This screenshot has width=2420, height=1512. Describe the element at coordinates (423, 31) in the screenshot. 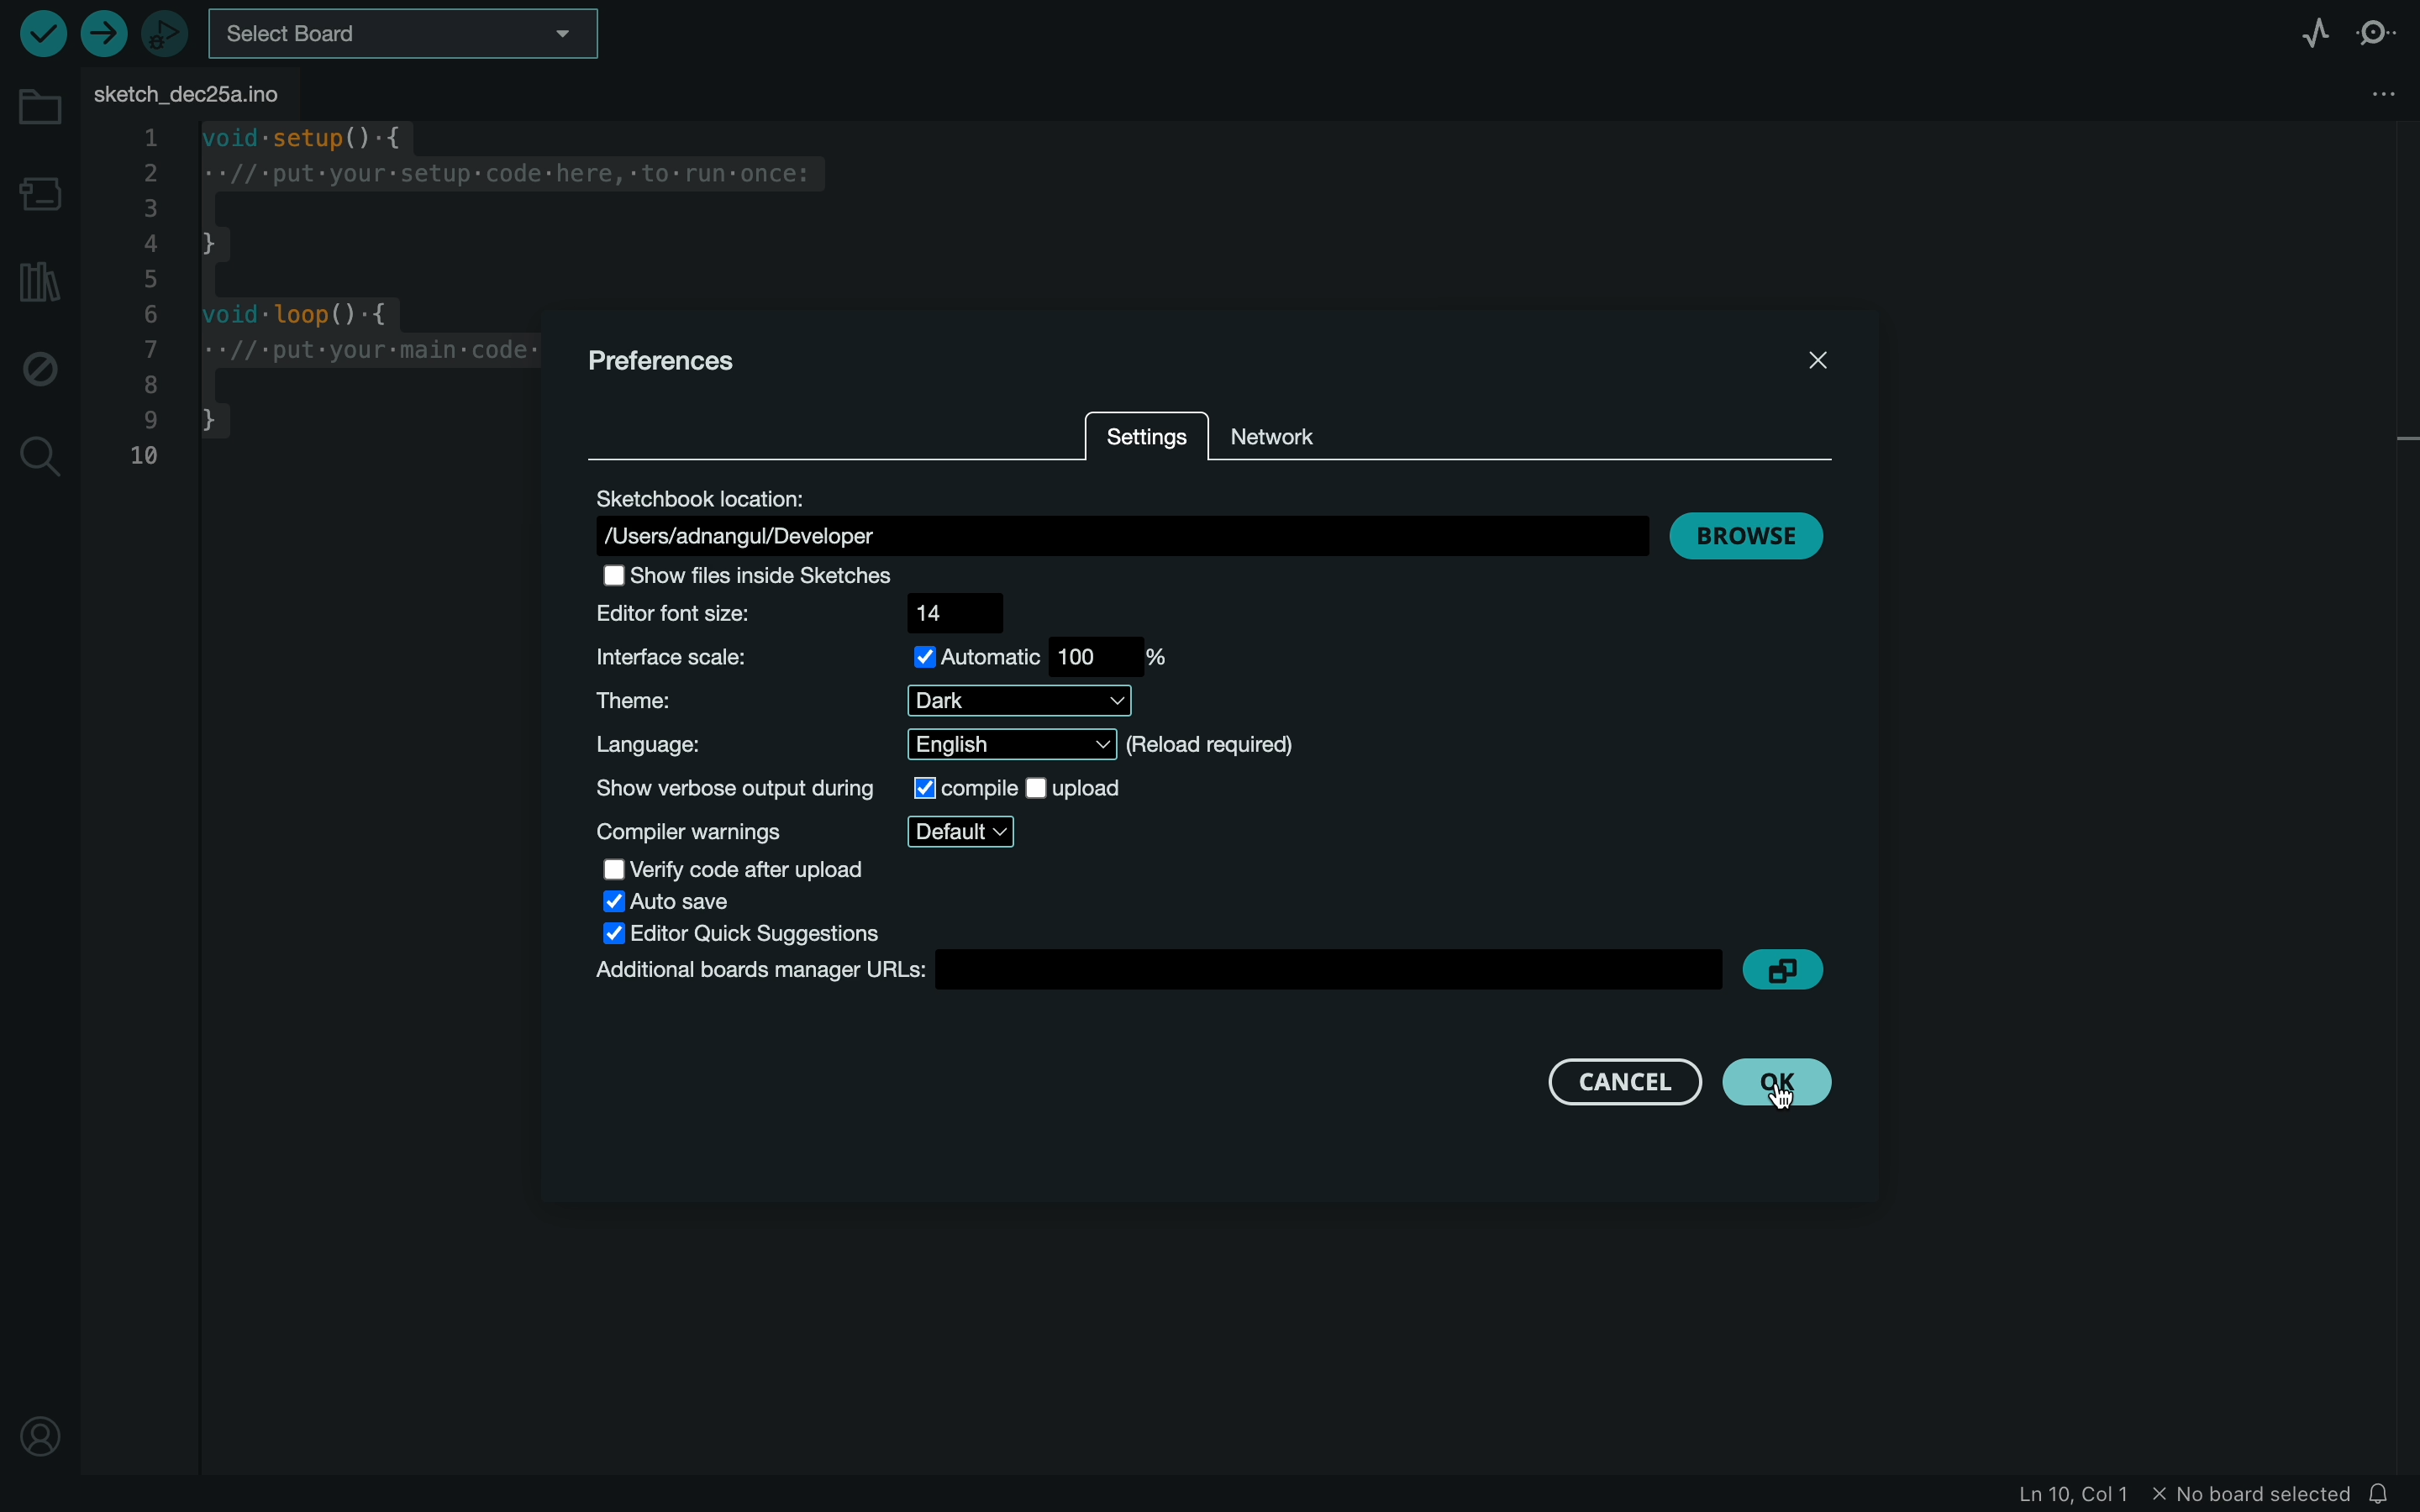

I see `board  selecter` at that location.